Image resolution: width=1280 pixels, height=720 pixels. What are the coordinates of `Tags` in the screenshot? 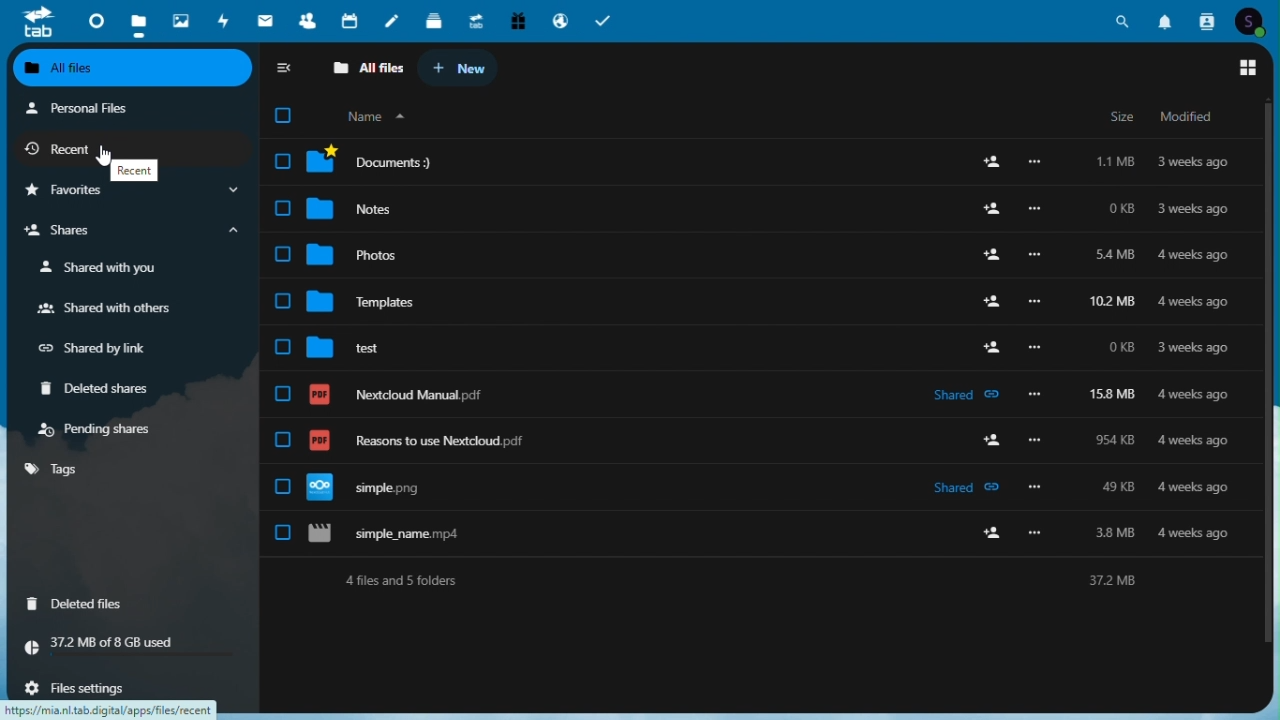 It's located at (131, 471).